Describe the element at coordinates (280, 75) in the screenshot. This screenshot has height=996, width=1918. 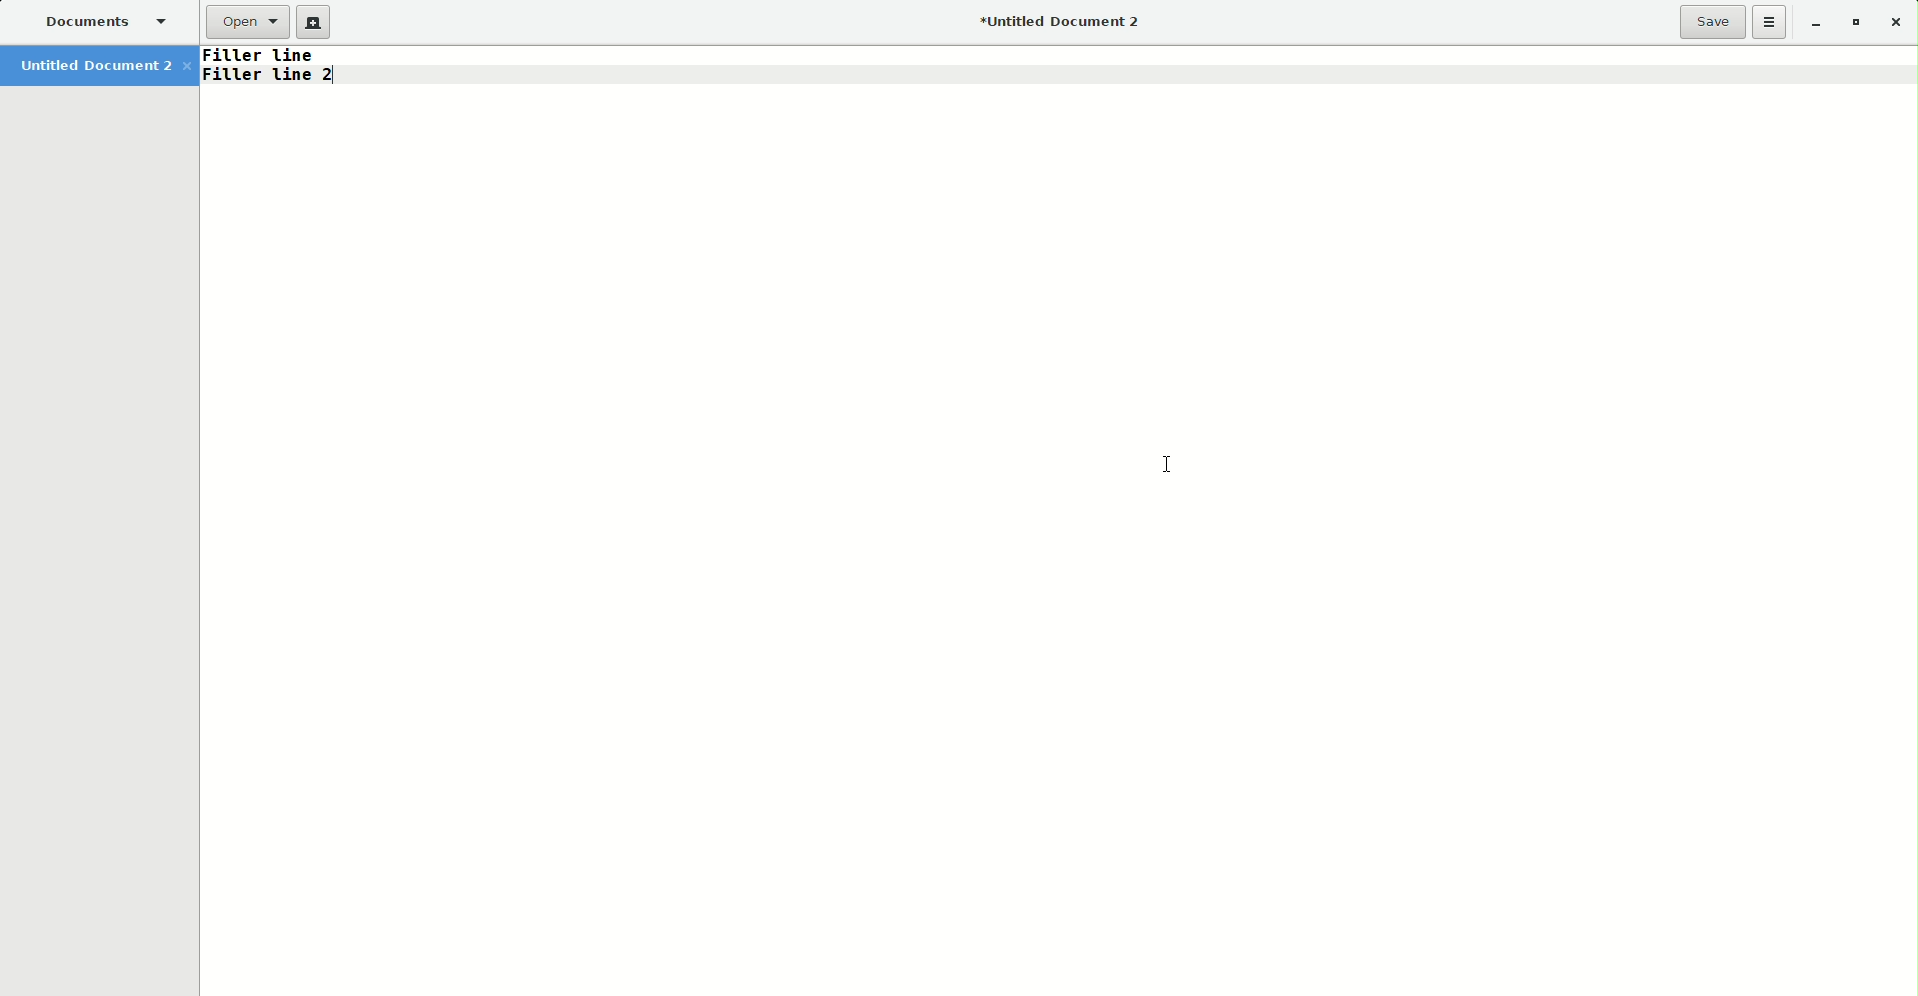
I see `Text` at that location.